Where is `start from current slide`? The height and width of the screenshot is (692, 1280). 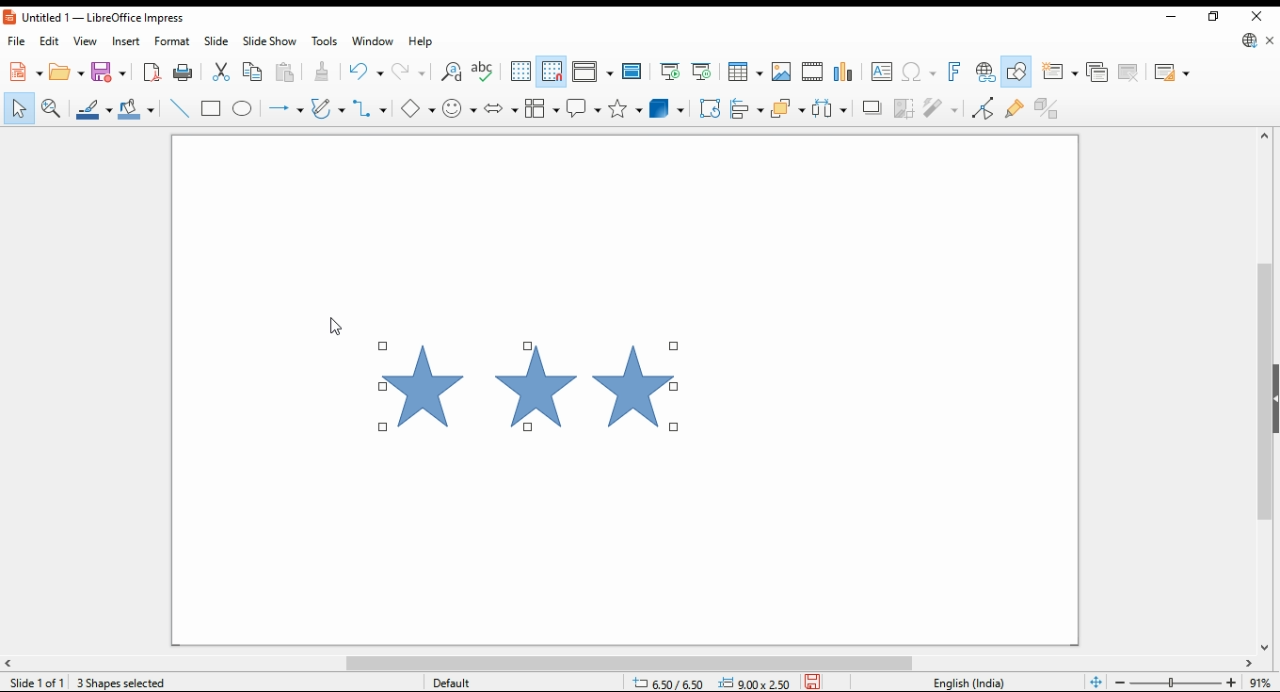
start from current slide is located at coordinates (701, 72).